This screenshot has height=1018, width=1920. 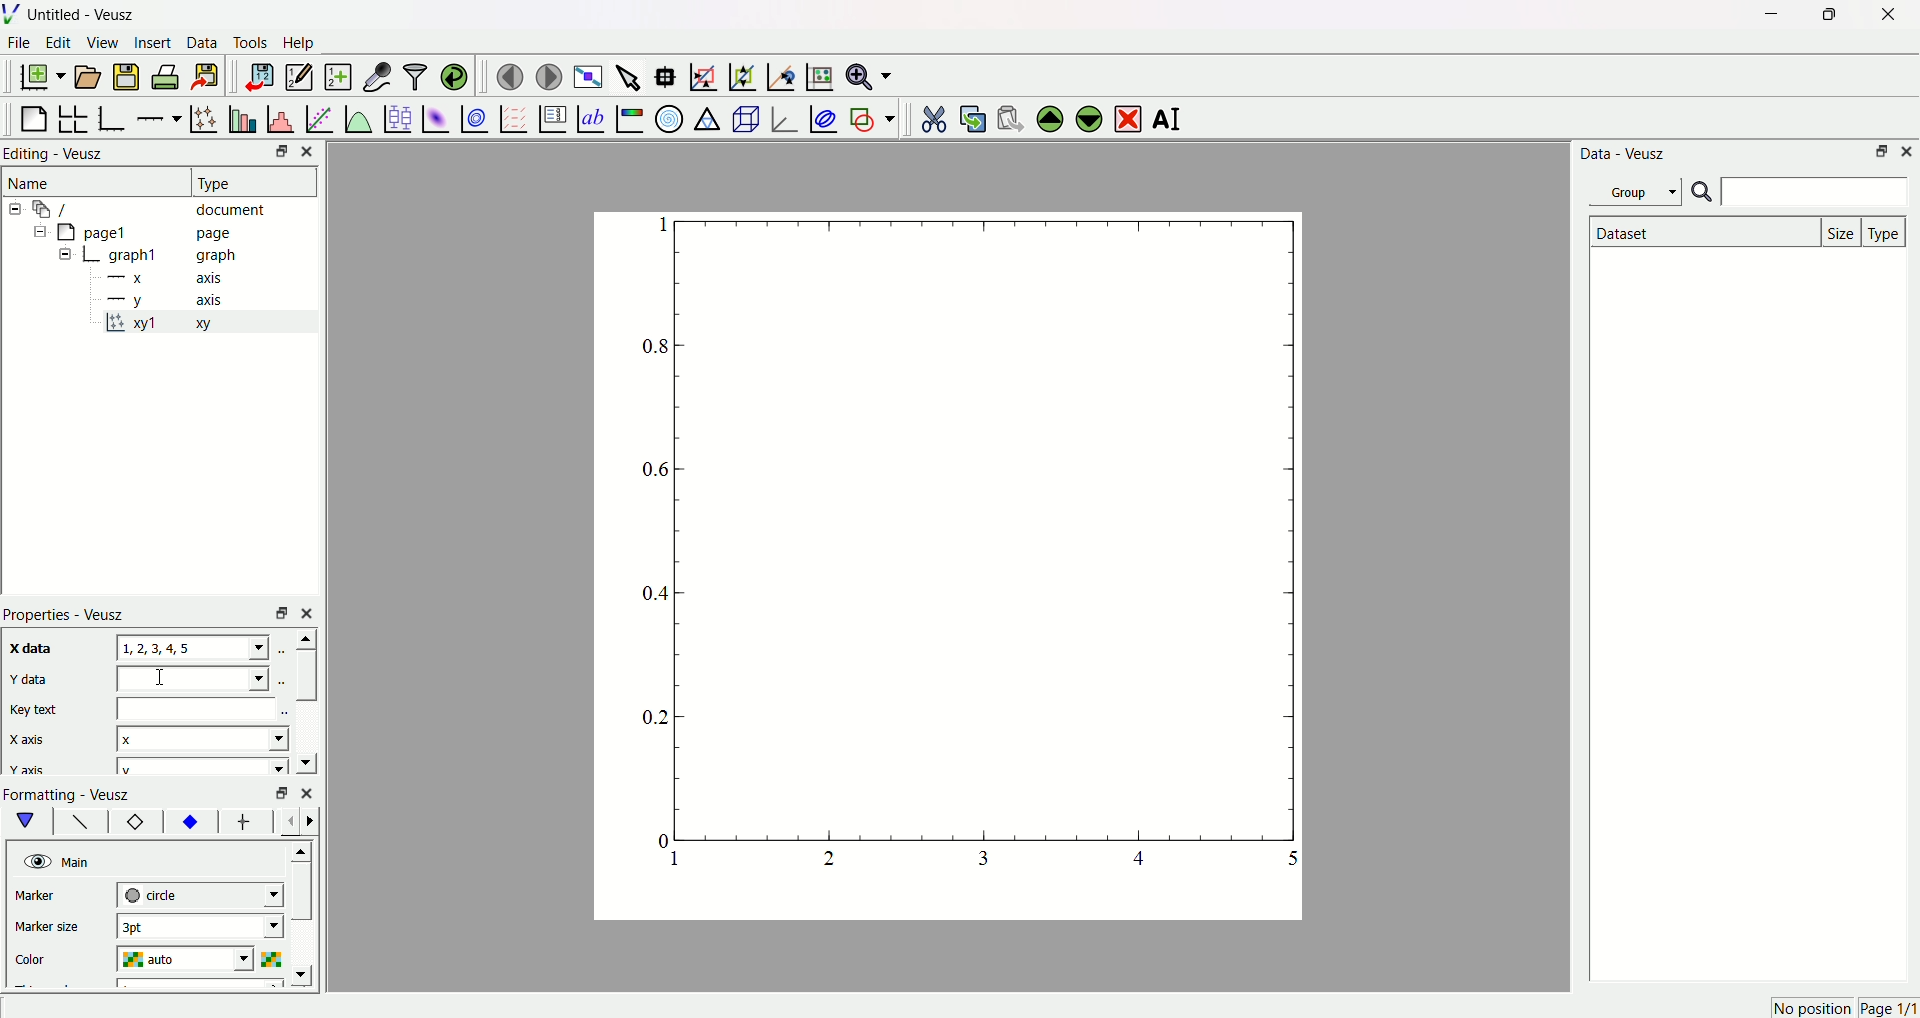 What do you see at coordinates (777, 72) in the screenshot?
I see `recenter the graph axes` at bounding box center [777, 72].